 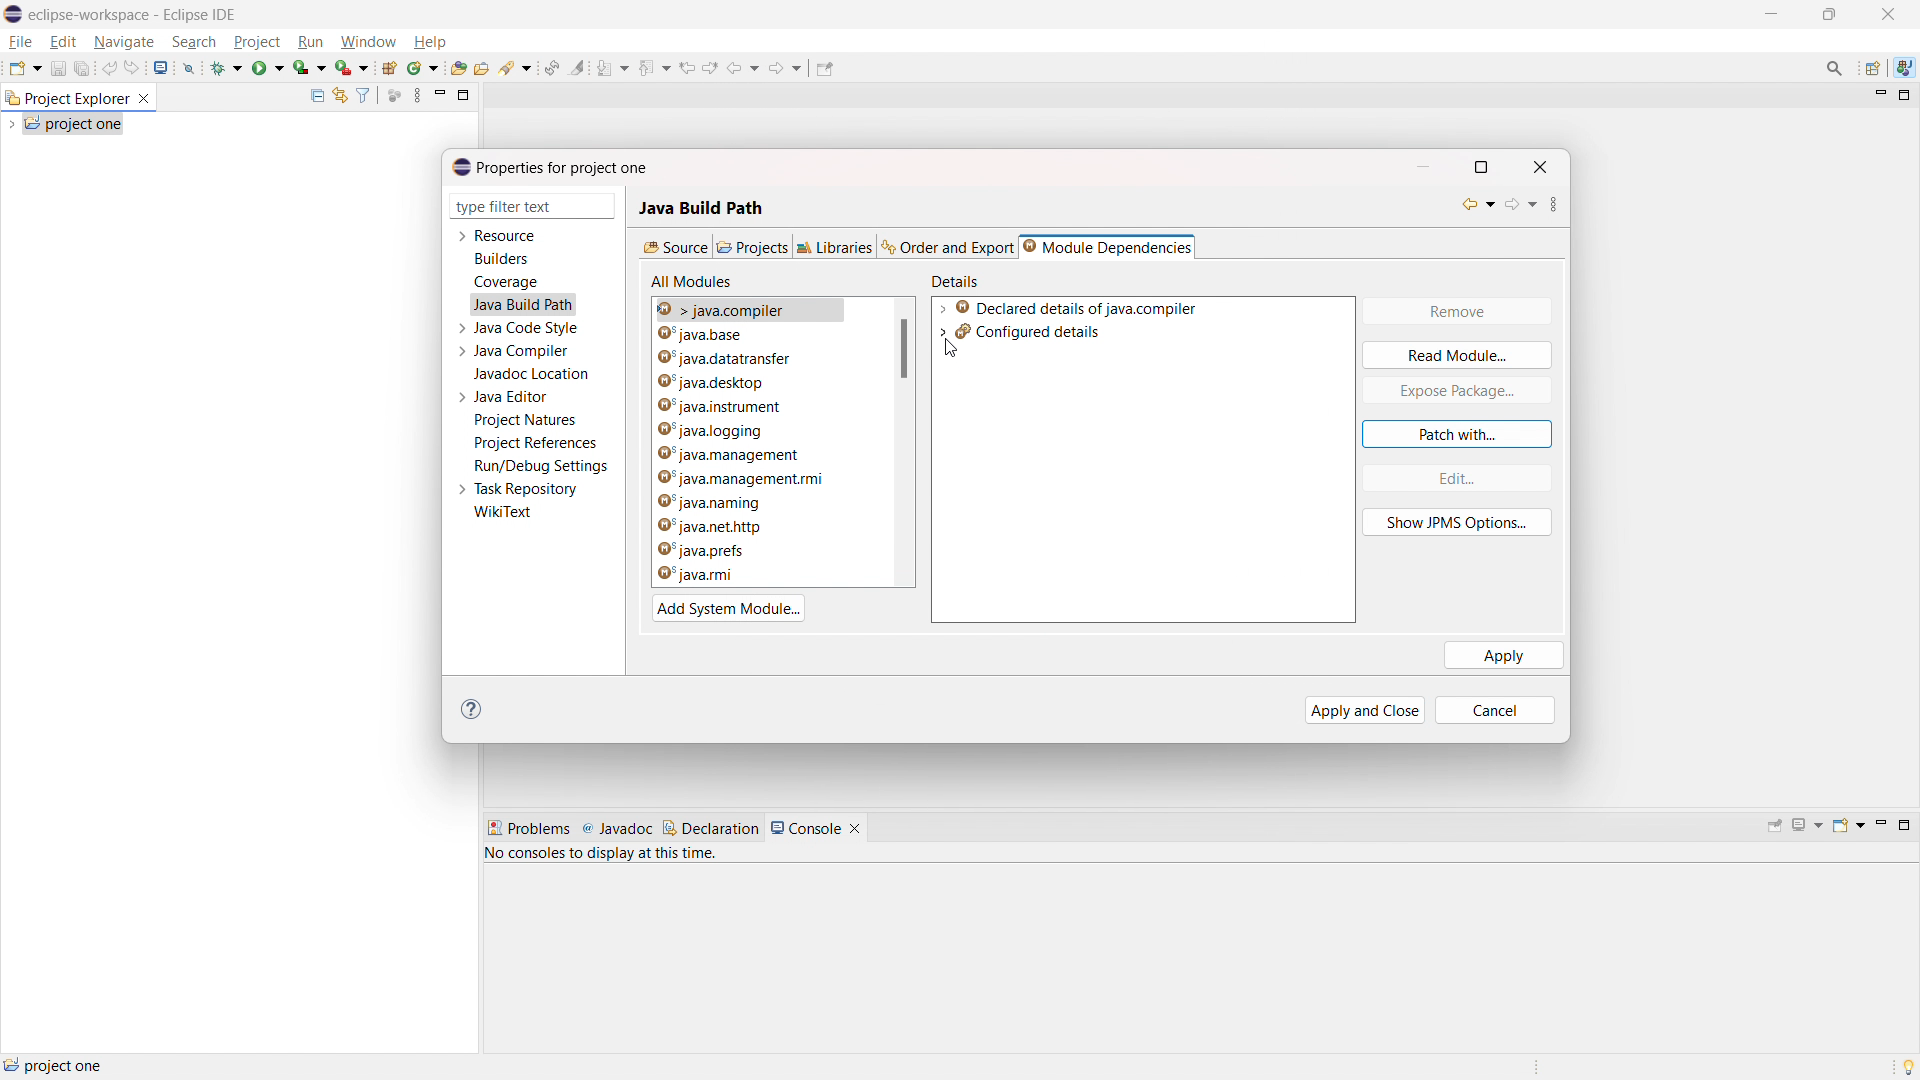 What do you see at coordinates (512, 397) in the screenshot?
I see `java editor` at bounding box center [512, 397].